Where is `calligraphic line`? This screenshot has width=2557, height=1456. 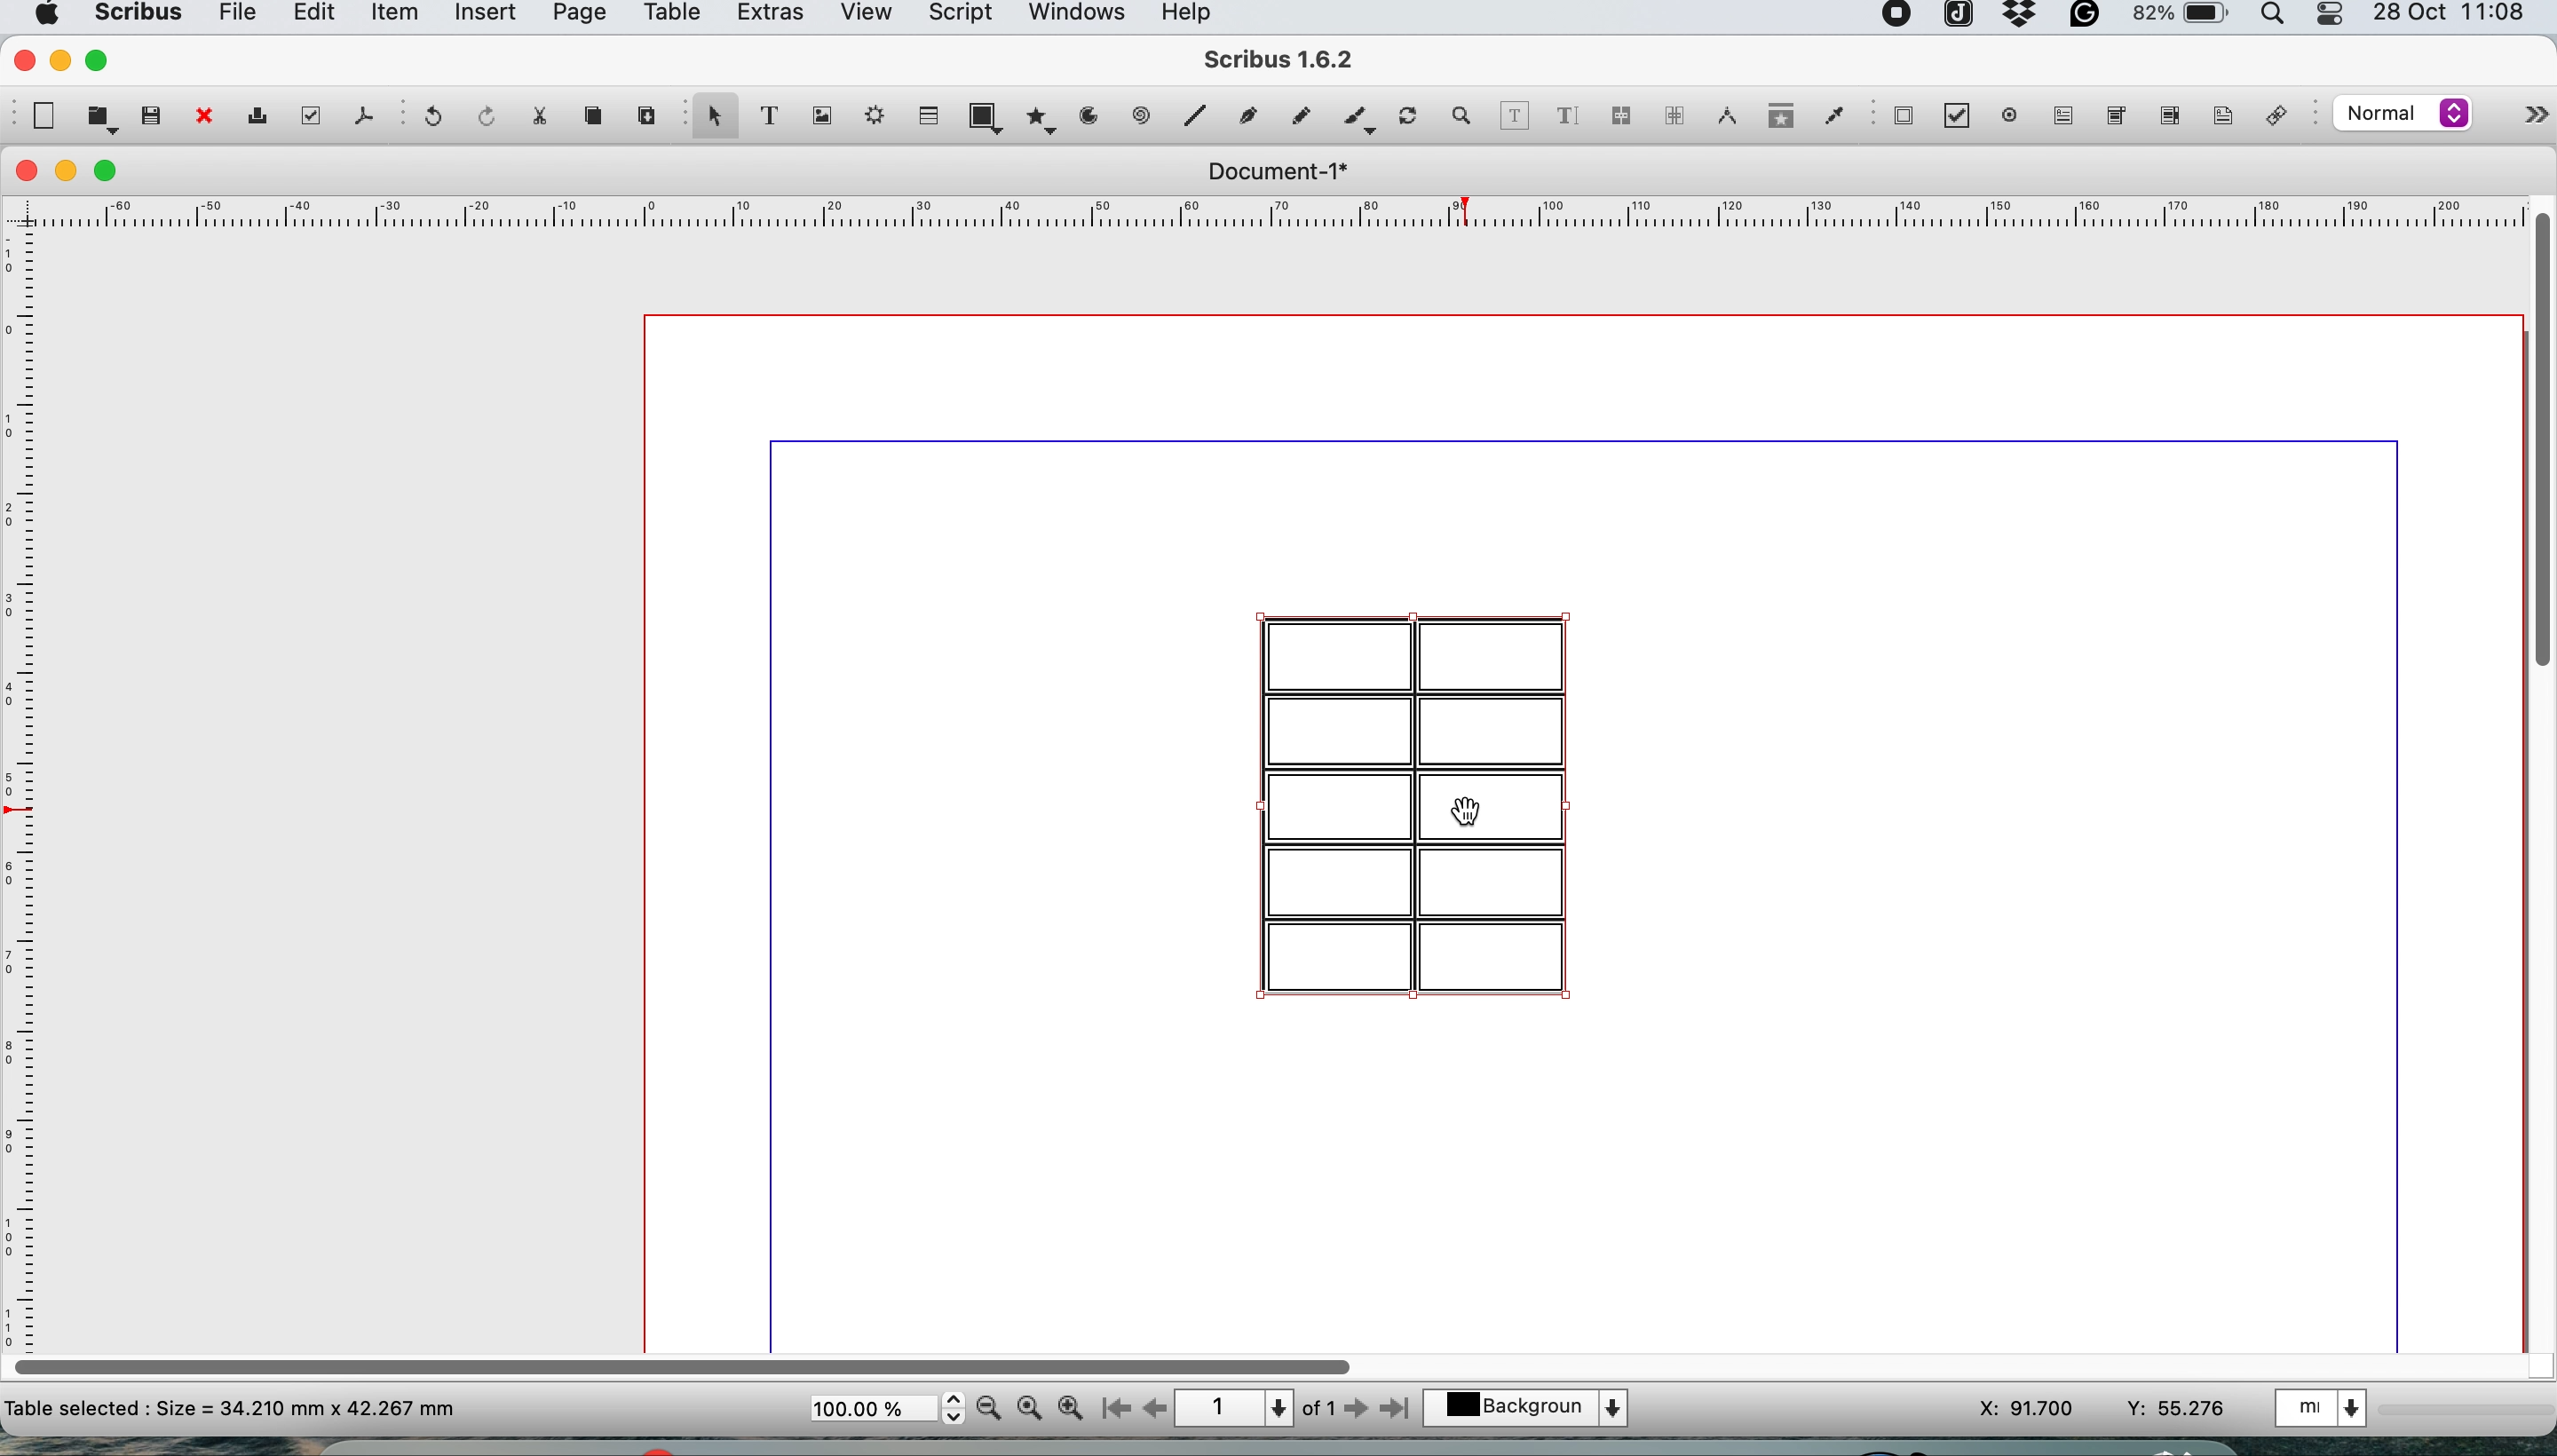
calligraphic line is located at coordinates (1355, 121).